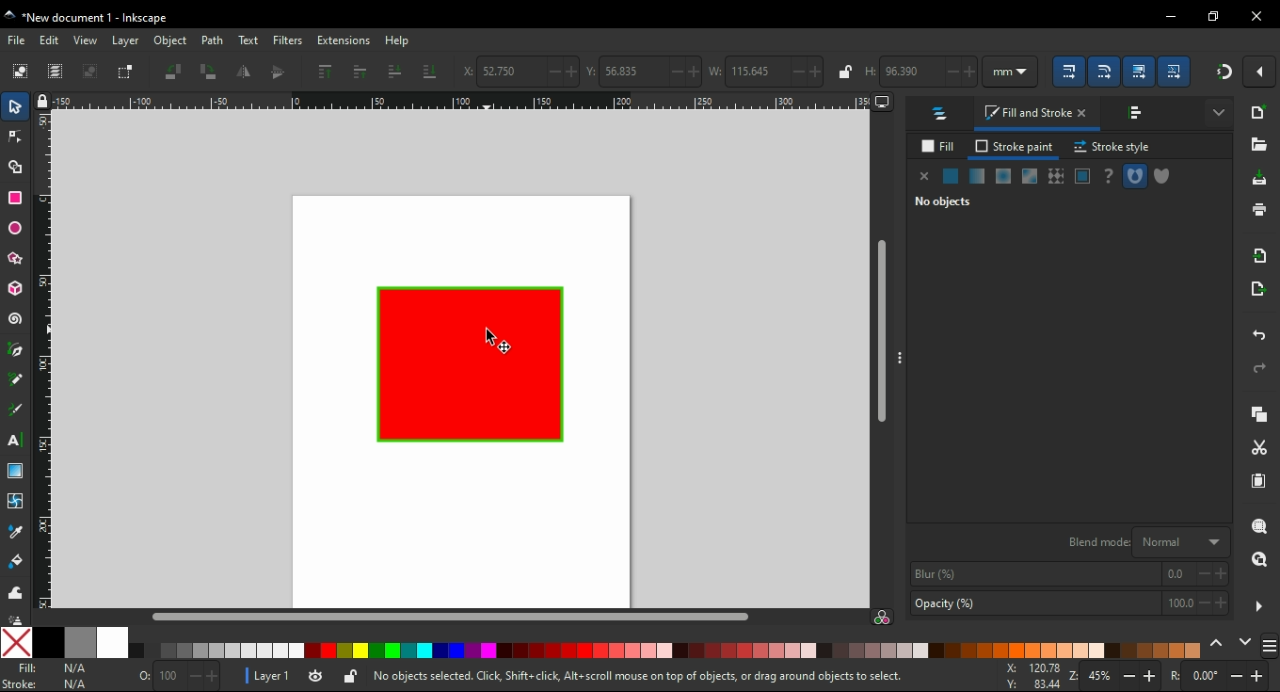 Image resolution: width=1280 pixels, height=692 pixels. What do you see at coordinates (1259, 481) in the screenshot?
I see `paste` at bounding box center [1259, 481].